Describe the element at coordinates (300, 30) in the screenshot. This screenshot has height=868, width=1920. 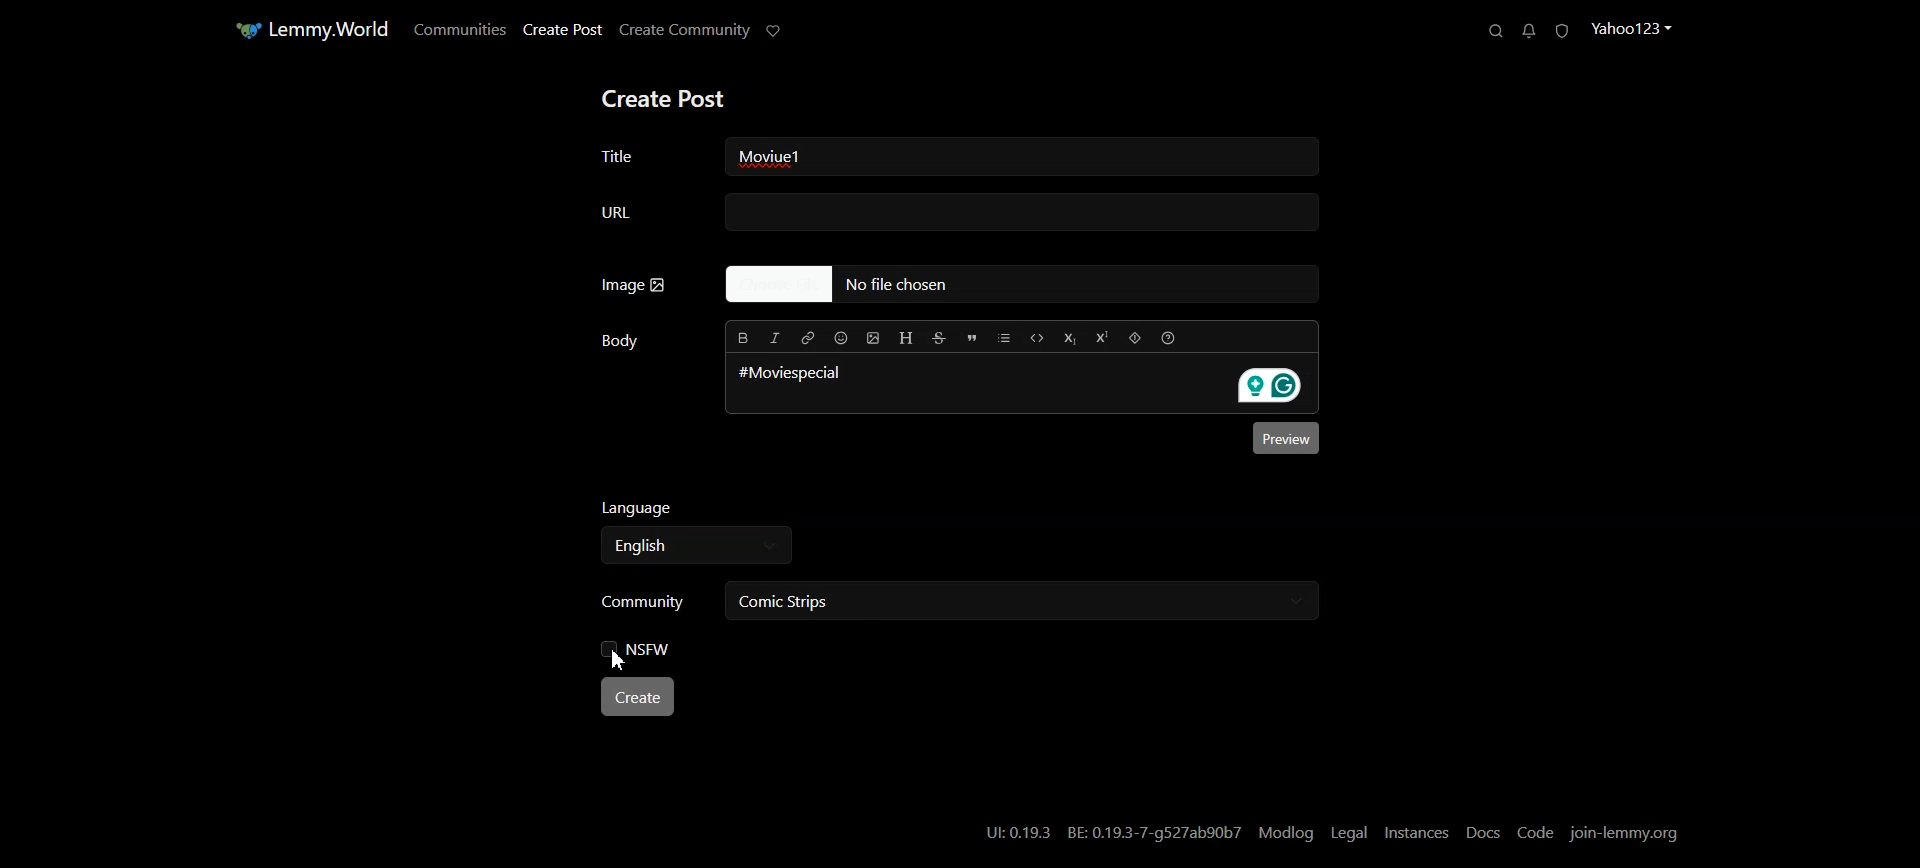
I see `Home Page` at that location.